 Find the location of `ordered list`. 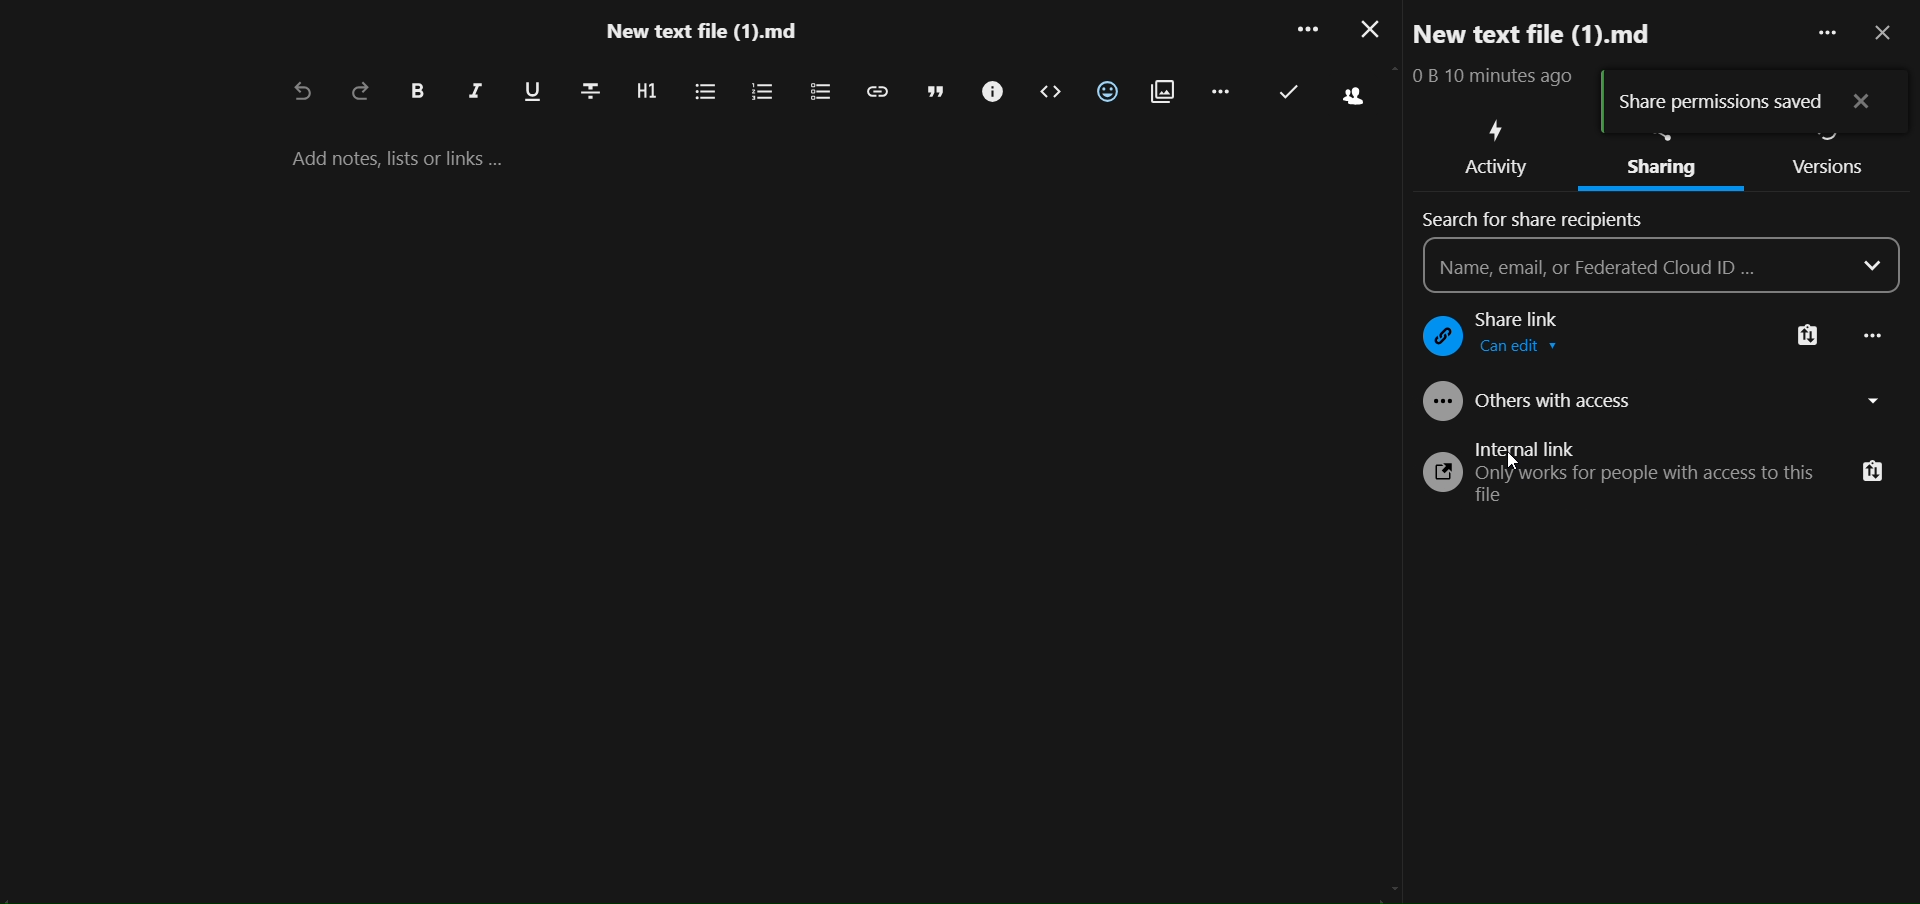

ordered list is located at coordinates (761, 93).